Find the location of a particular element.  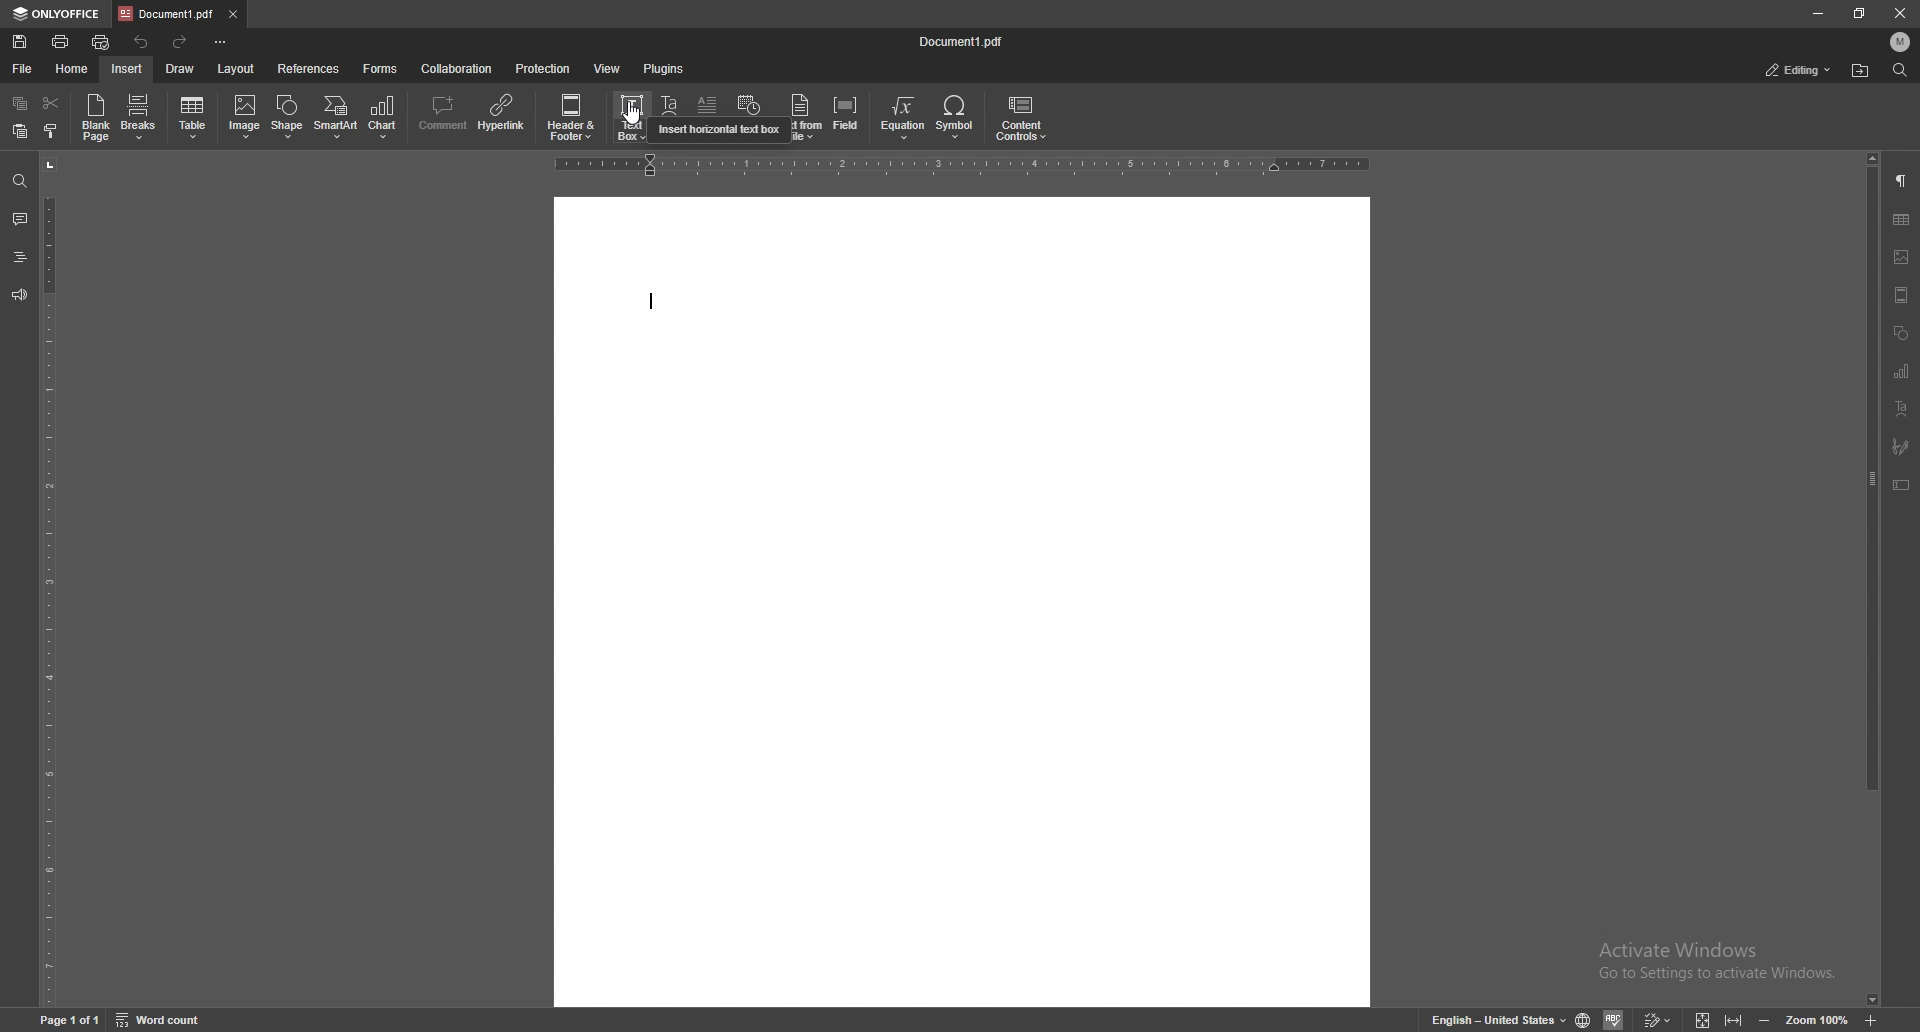

headings is located at coordinates (19, 257).